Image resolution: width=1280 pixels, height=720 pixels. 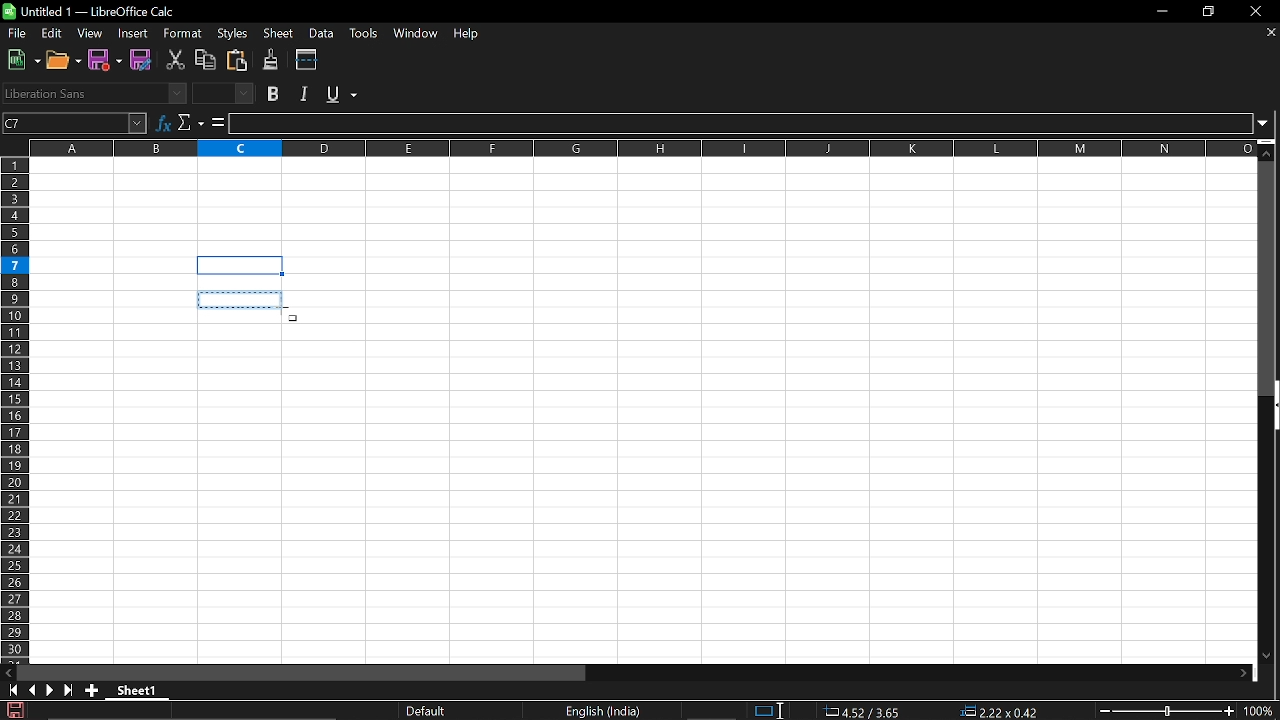 What do you see at coordinates (762, 711) in the screenshot?
I see `Selection ` at bounding box center [762, 711].